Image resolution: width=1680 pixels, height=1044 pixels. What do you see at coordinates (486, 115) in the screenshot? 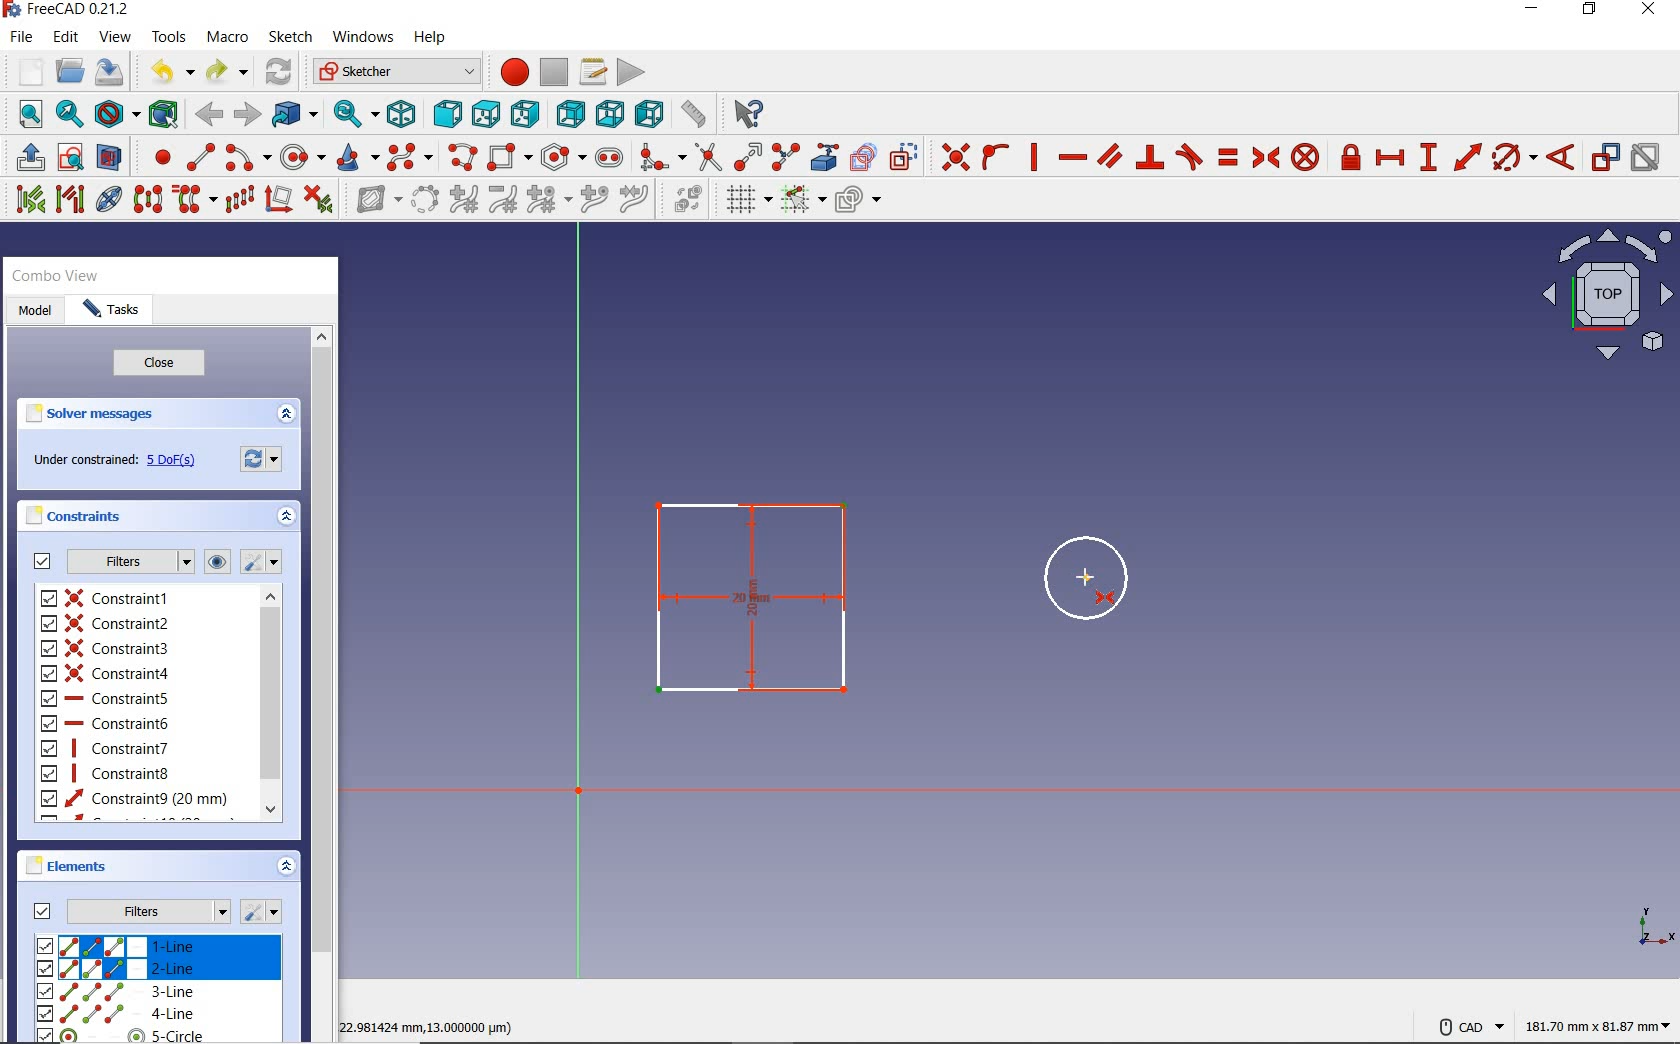
I see `top` at bounding box center [486, 115].